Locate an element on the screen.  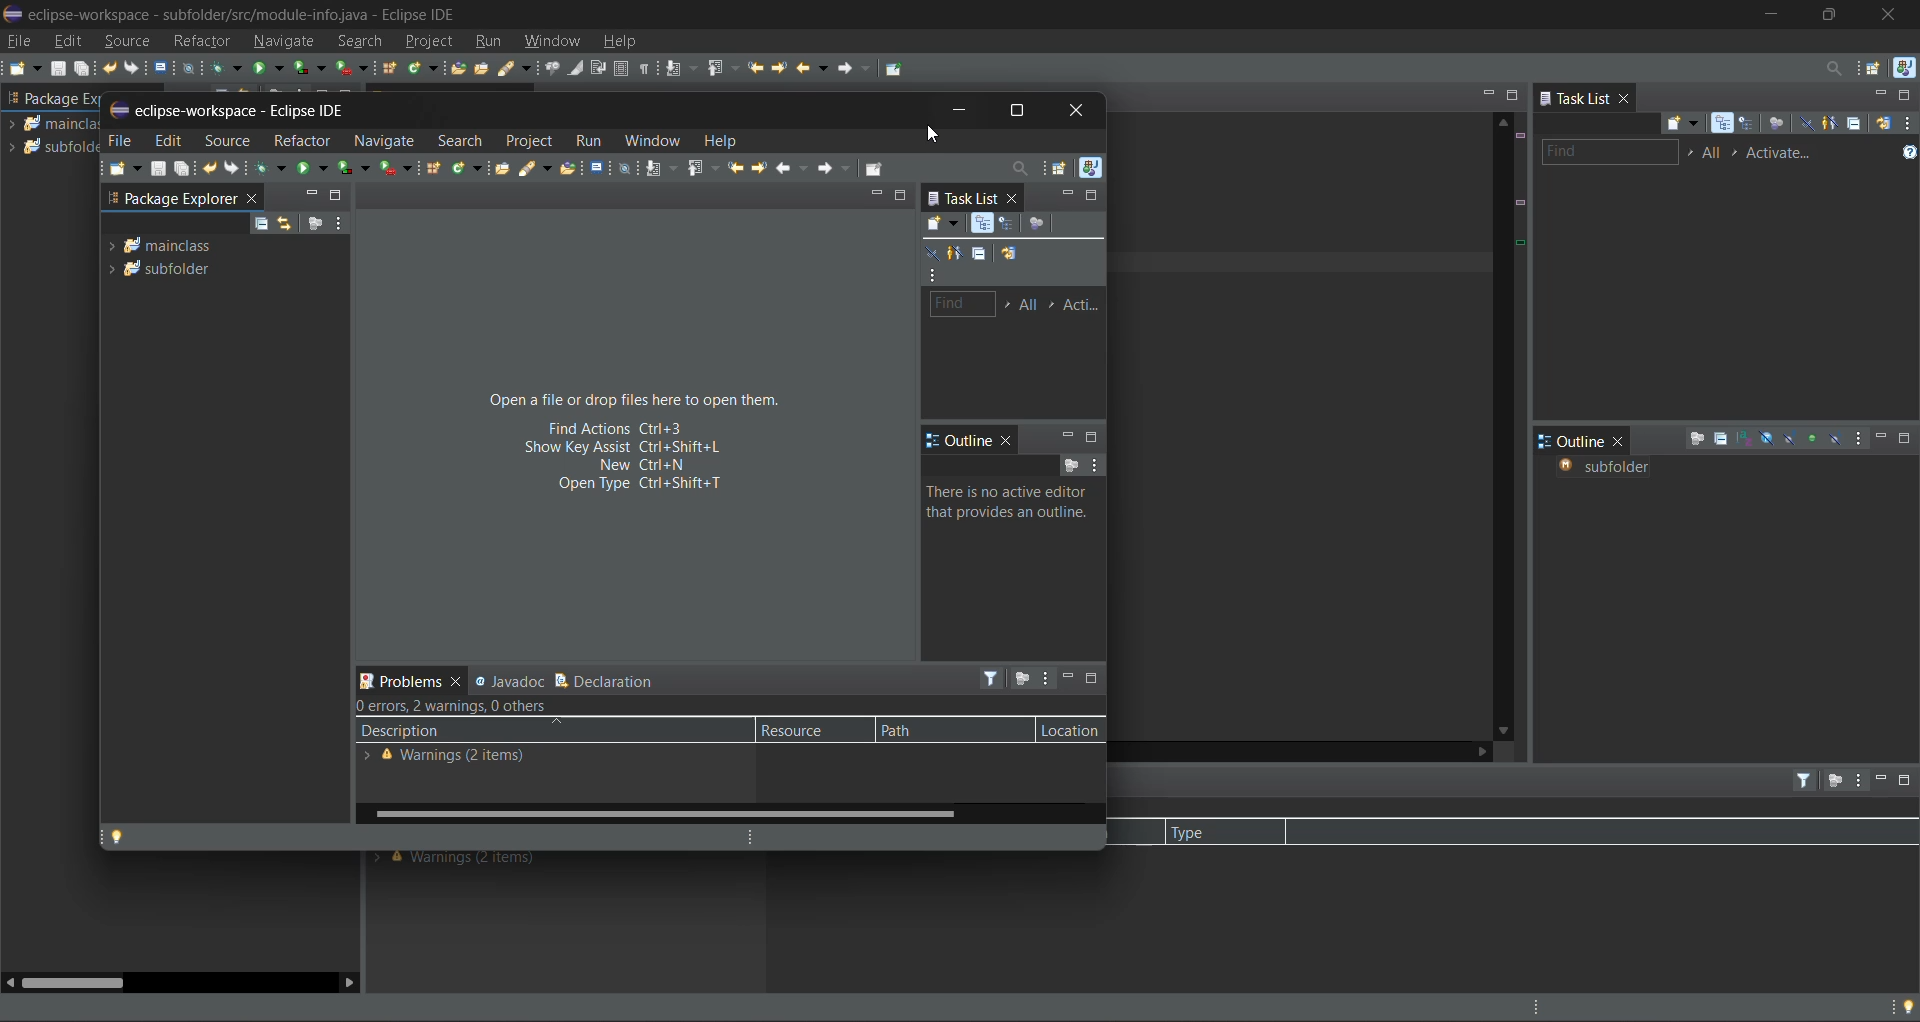
debug is located at coordinates (272, 167).